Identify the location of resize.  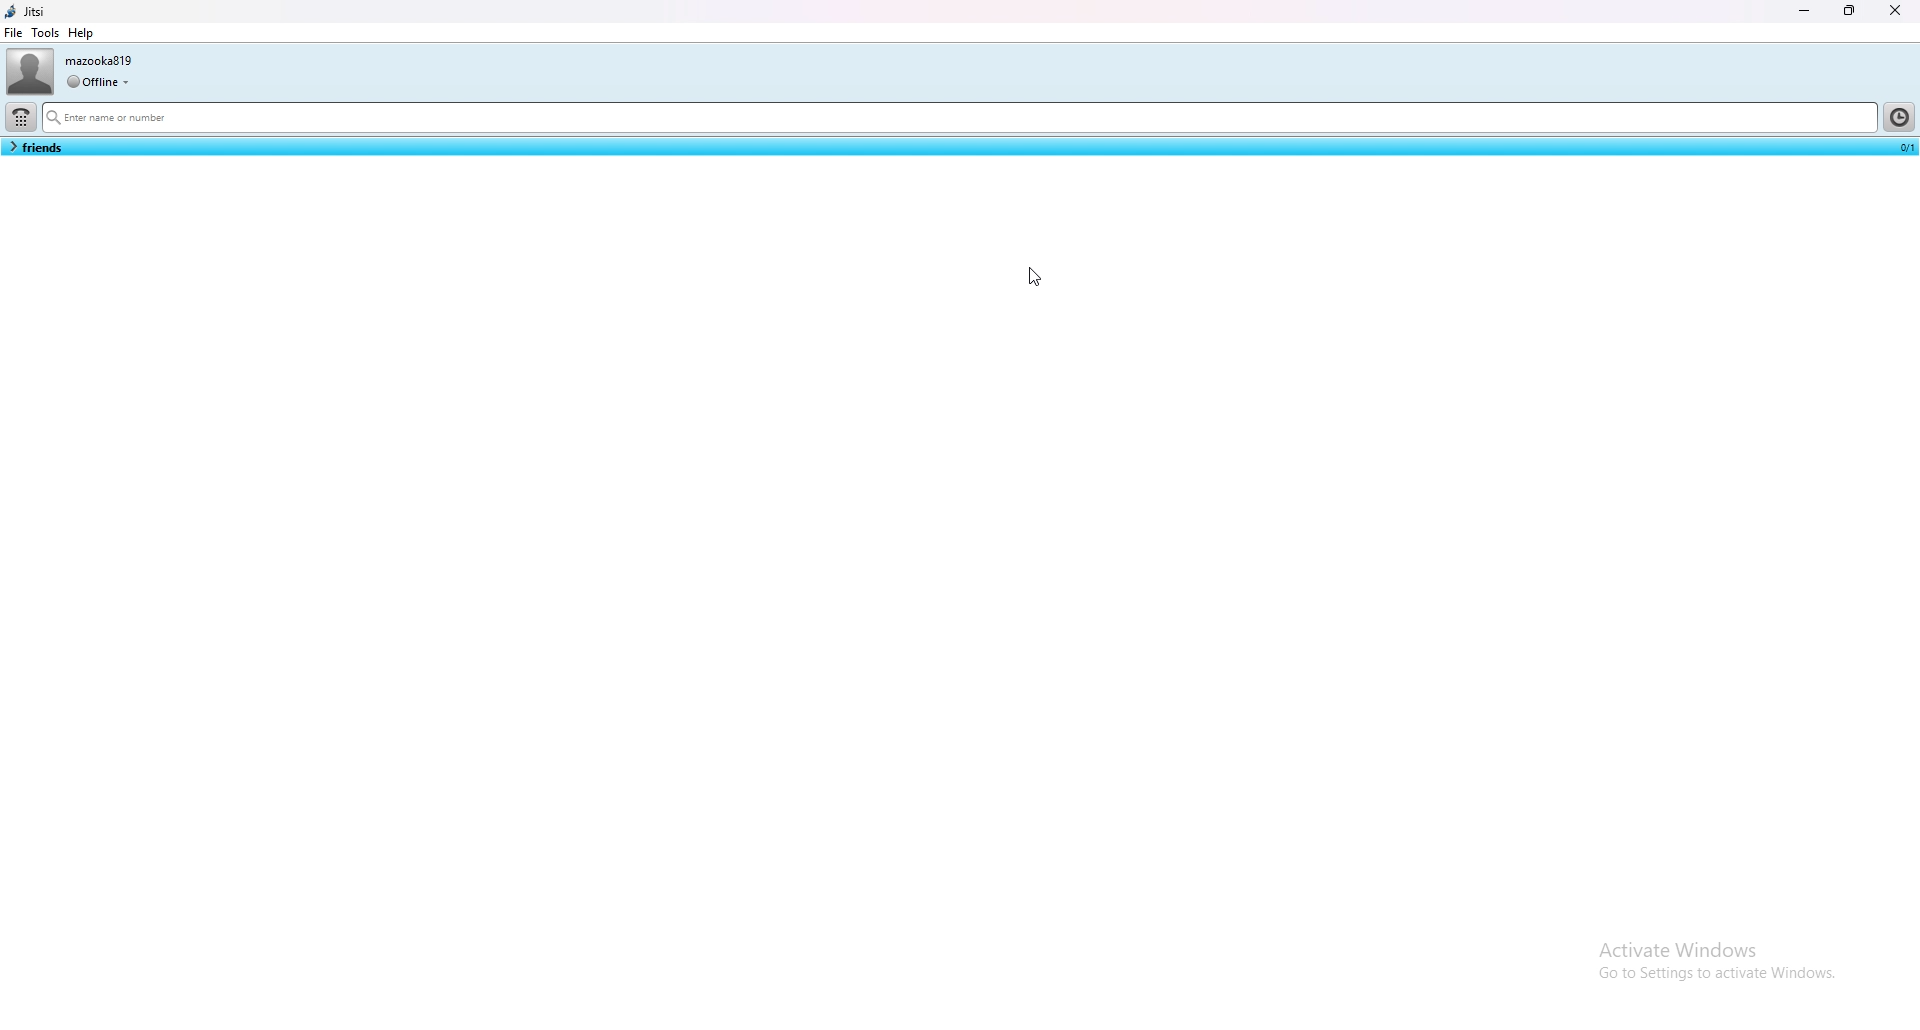
(1852, 11).